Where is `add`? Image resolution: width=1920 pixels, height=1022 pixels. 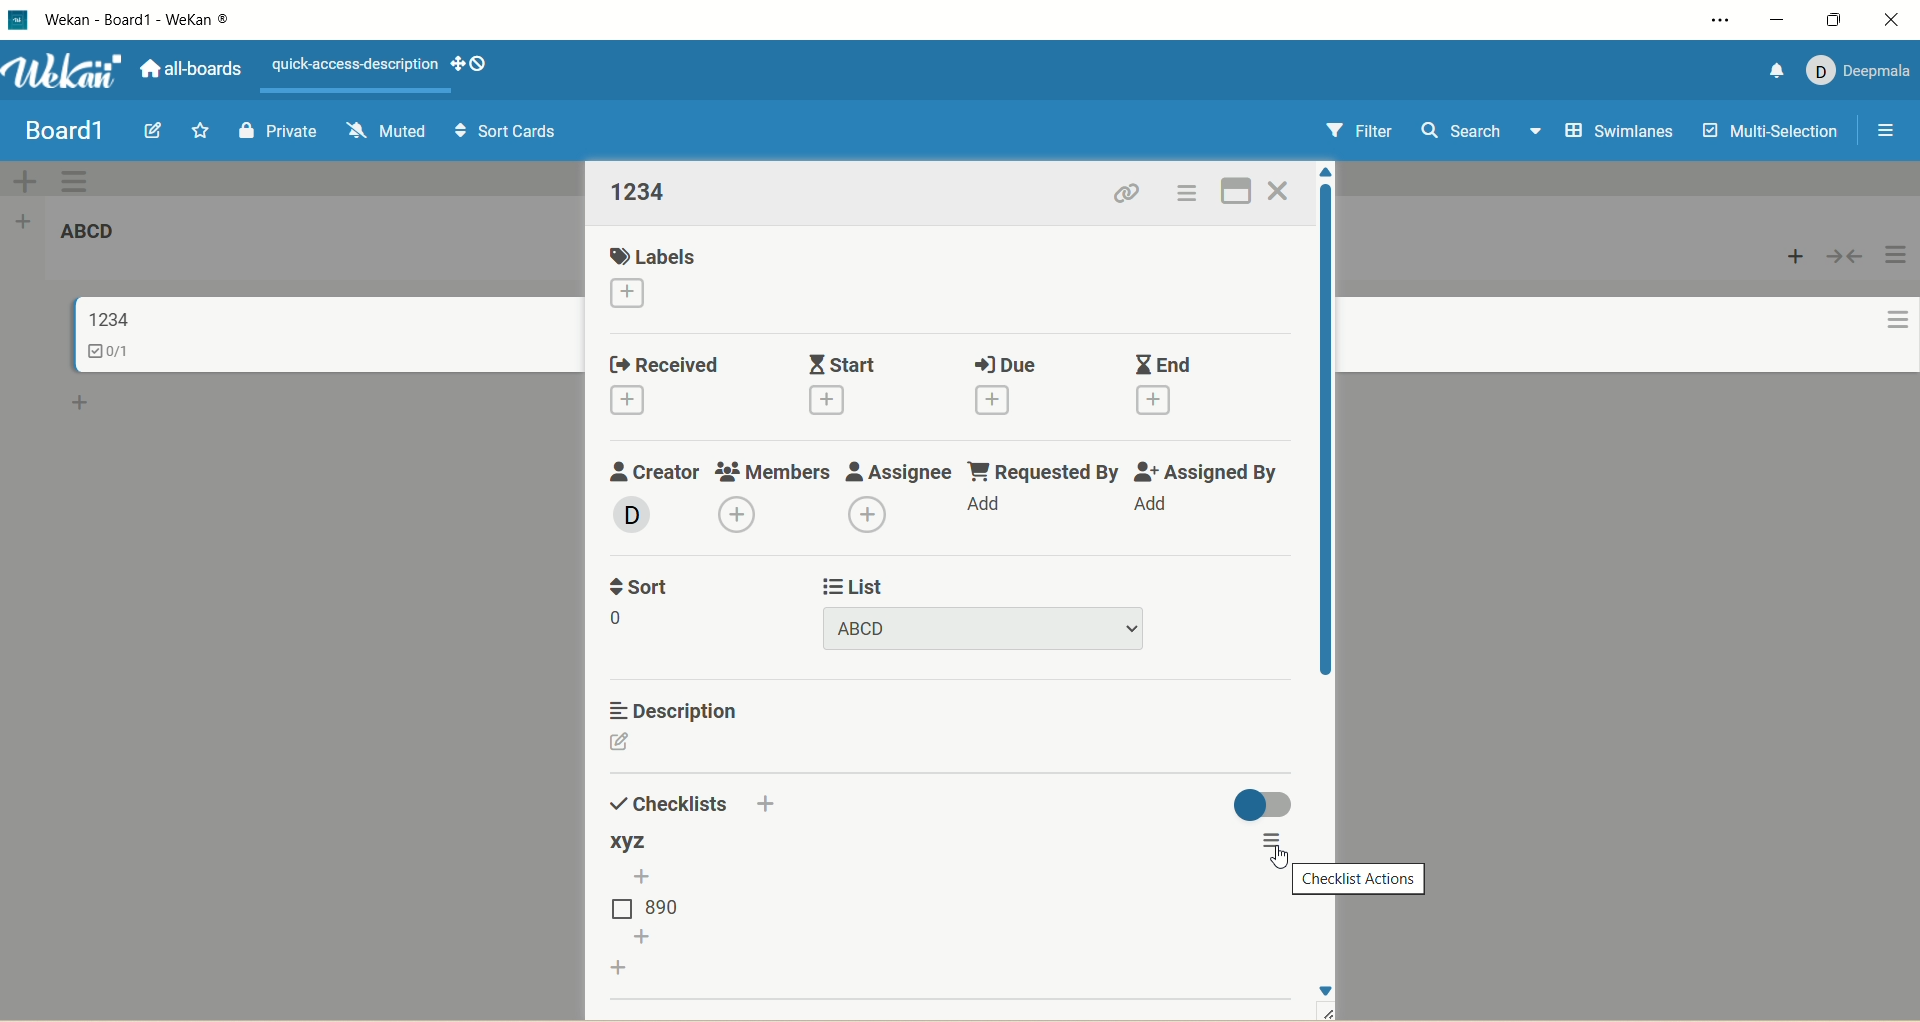 add is located at coordinates (627, 403).